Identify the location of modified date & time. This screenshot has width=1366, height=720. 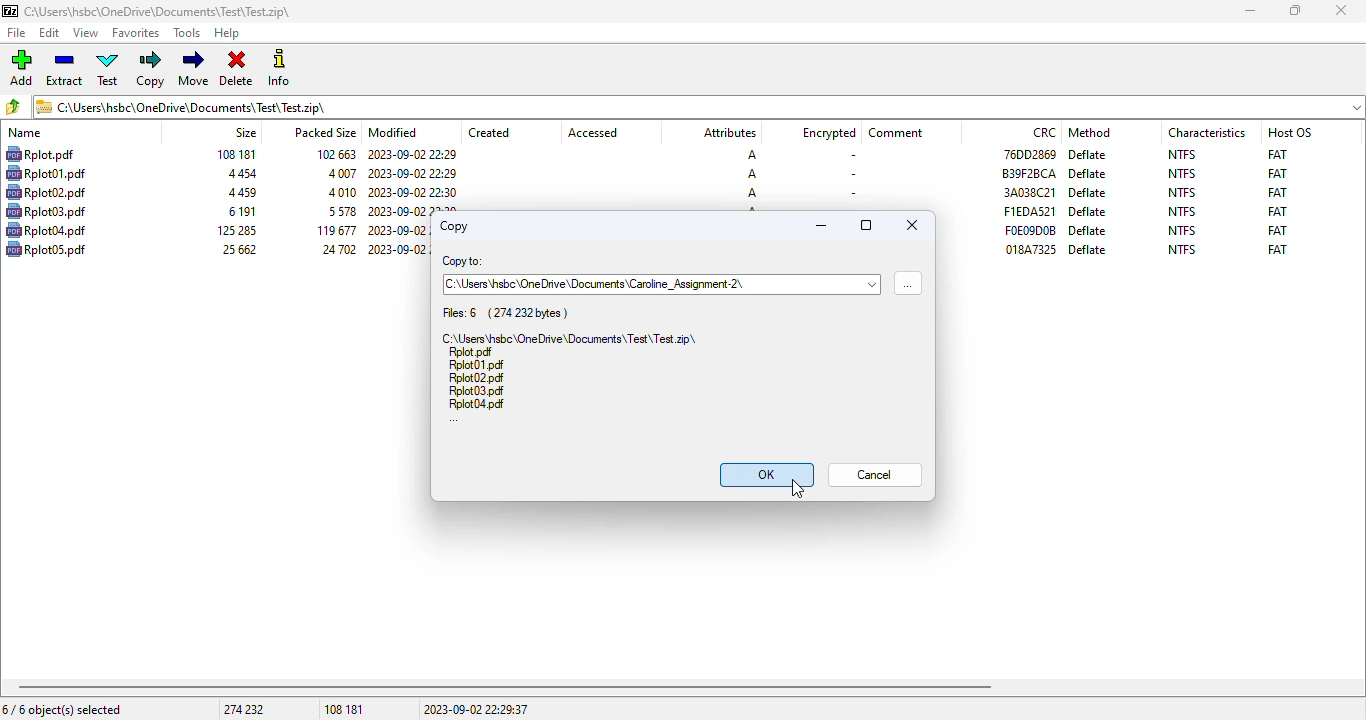
(412, 155).